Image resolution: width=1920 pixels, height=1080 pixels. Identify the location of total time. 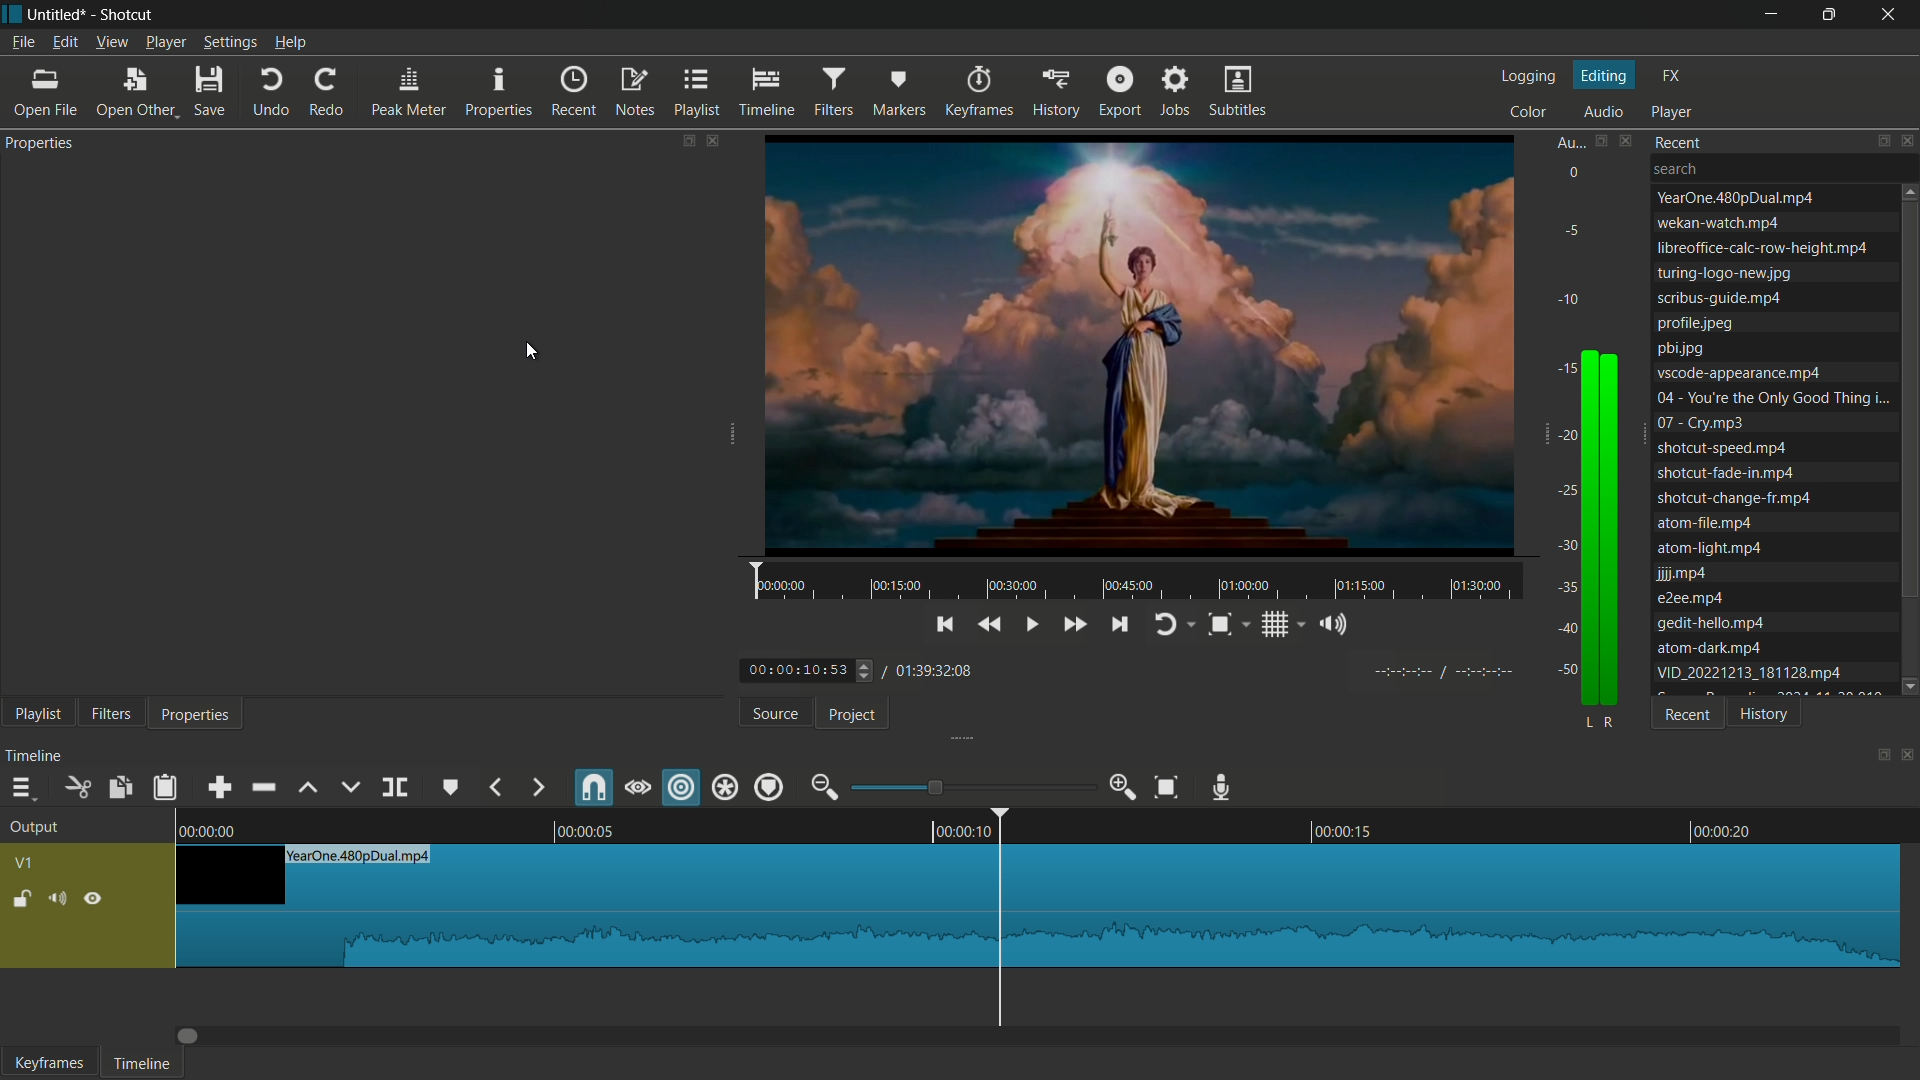
(943, 670).